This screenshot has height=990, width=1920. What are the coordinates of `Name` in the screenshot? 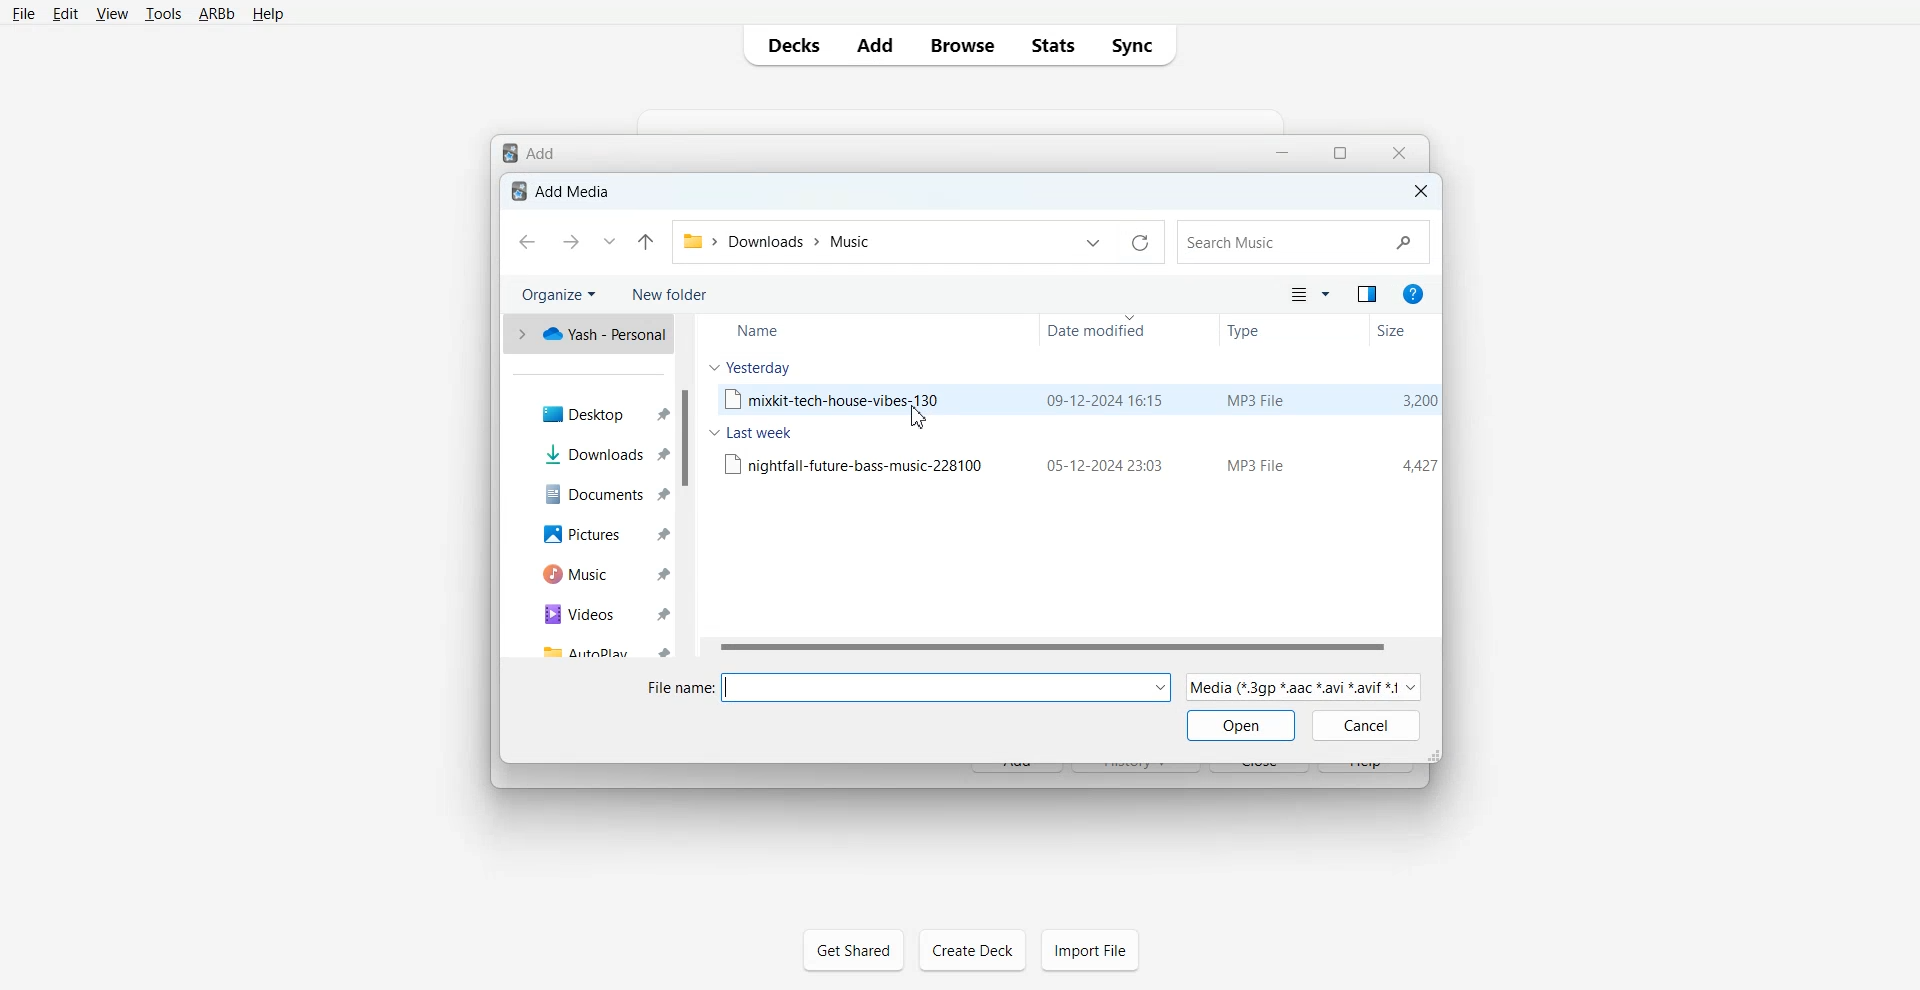 It's located at (768, 331).